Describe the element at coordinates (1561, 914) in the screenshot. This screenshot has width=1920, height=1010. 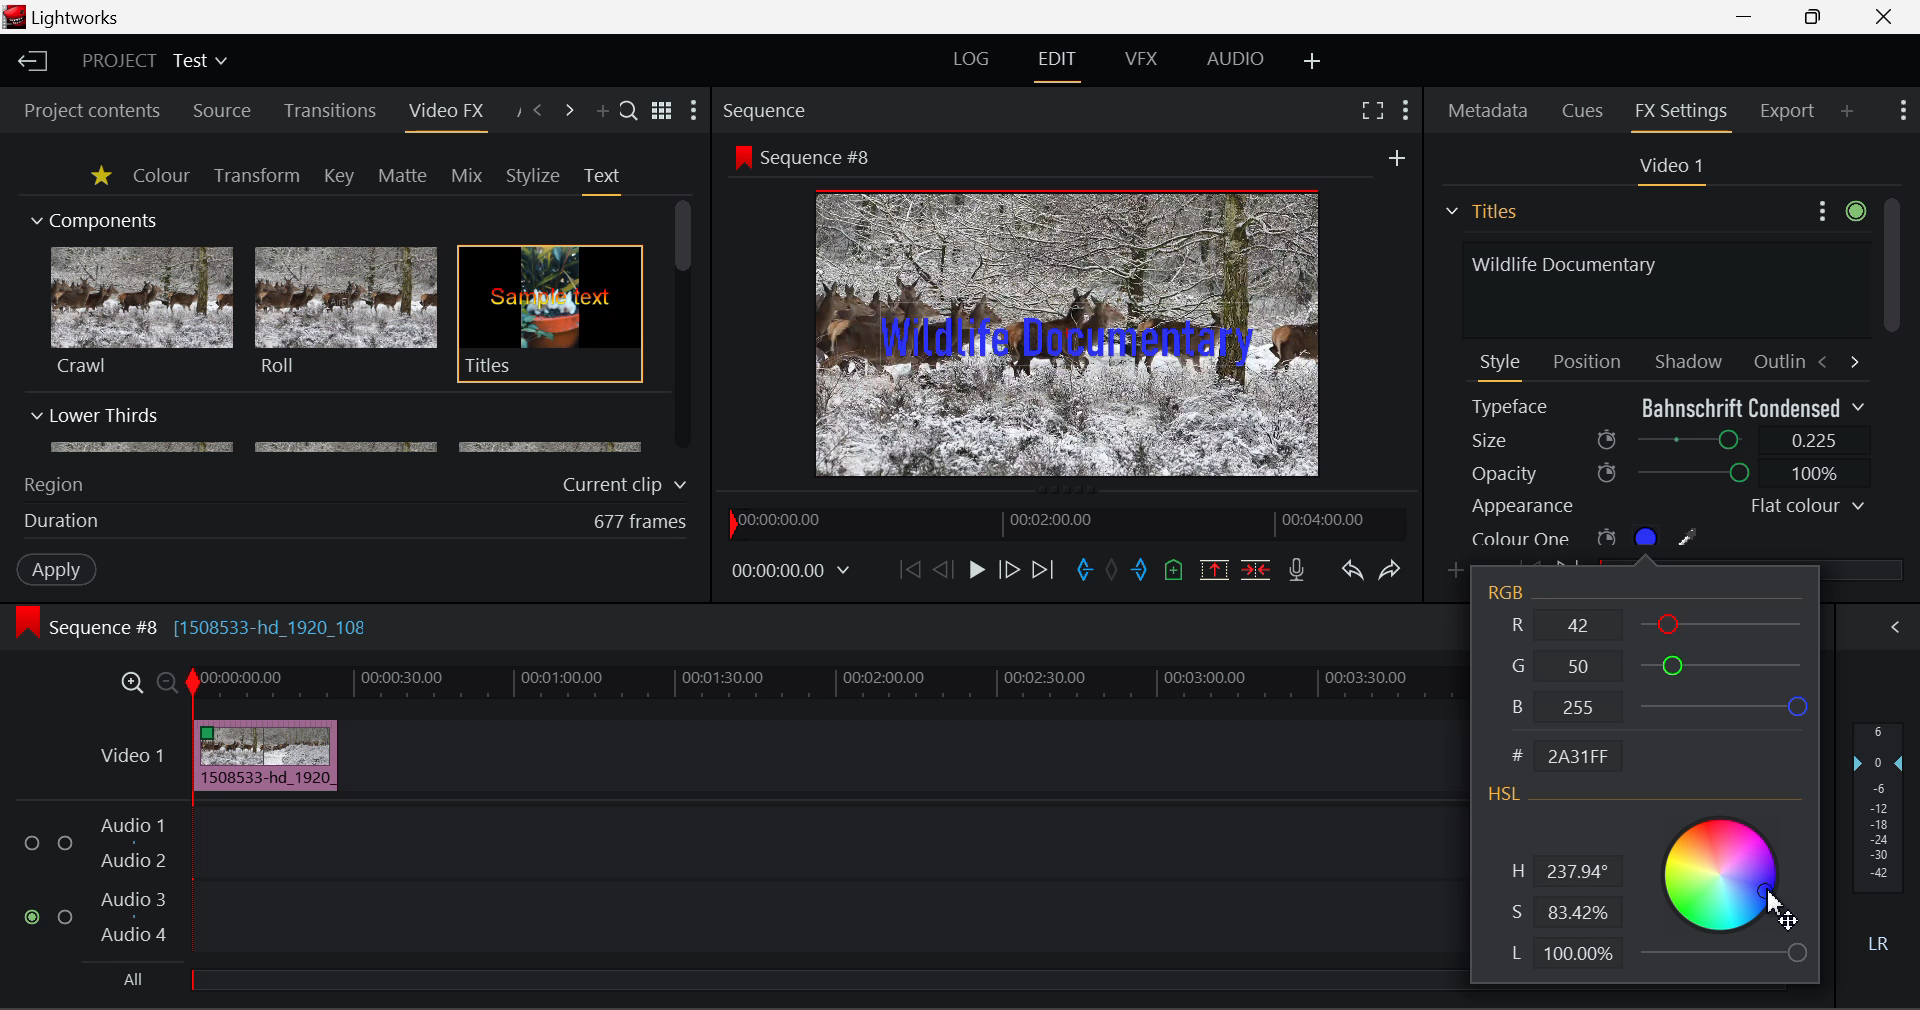
I see `S` at that location.